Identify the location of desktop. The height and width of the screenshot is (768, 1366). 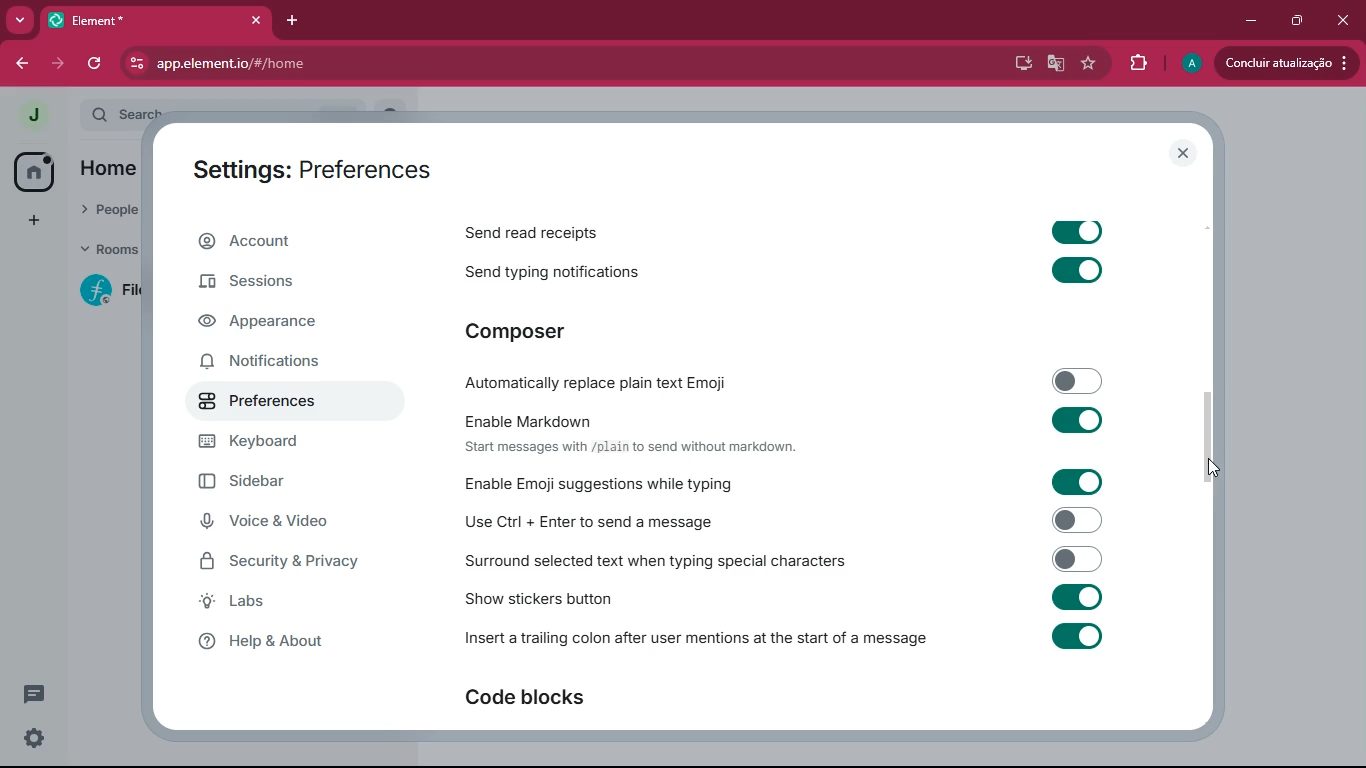
(1022, 65).